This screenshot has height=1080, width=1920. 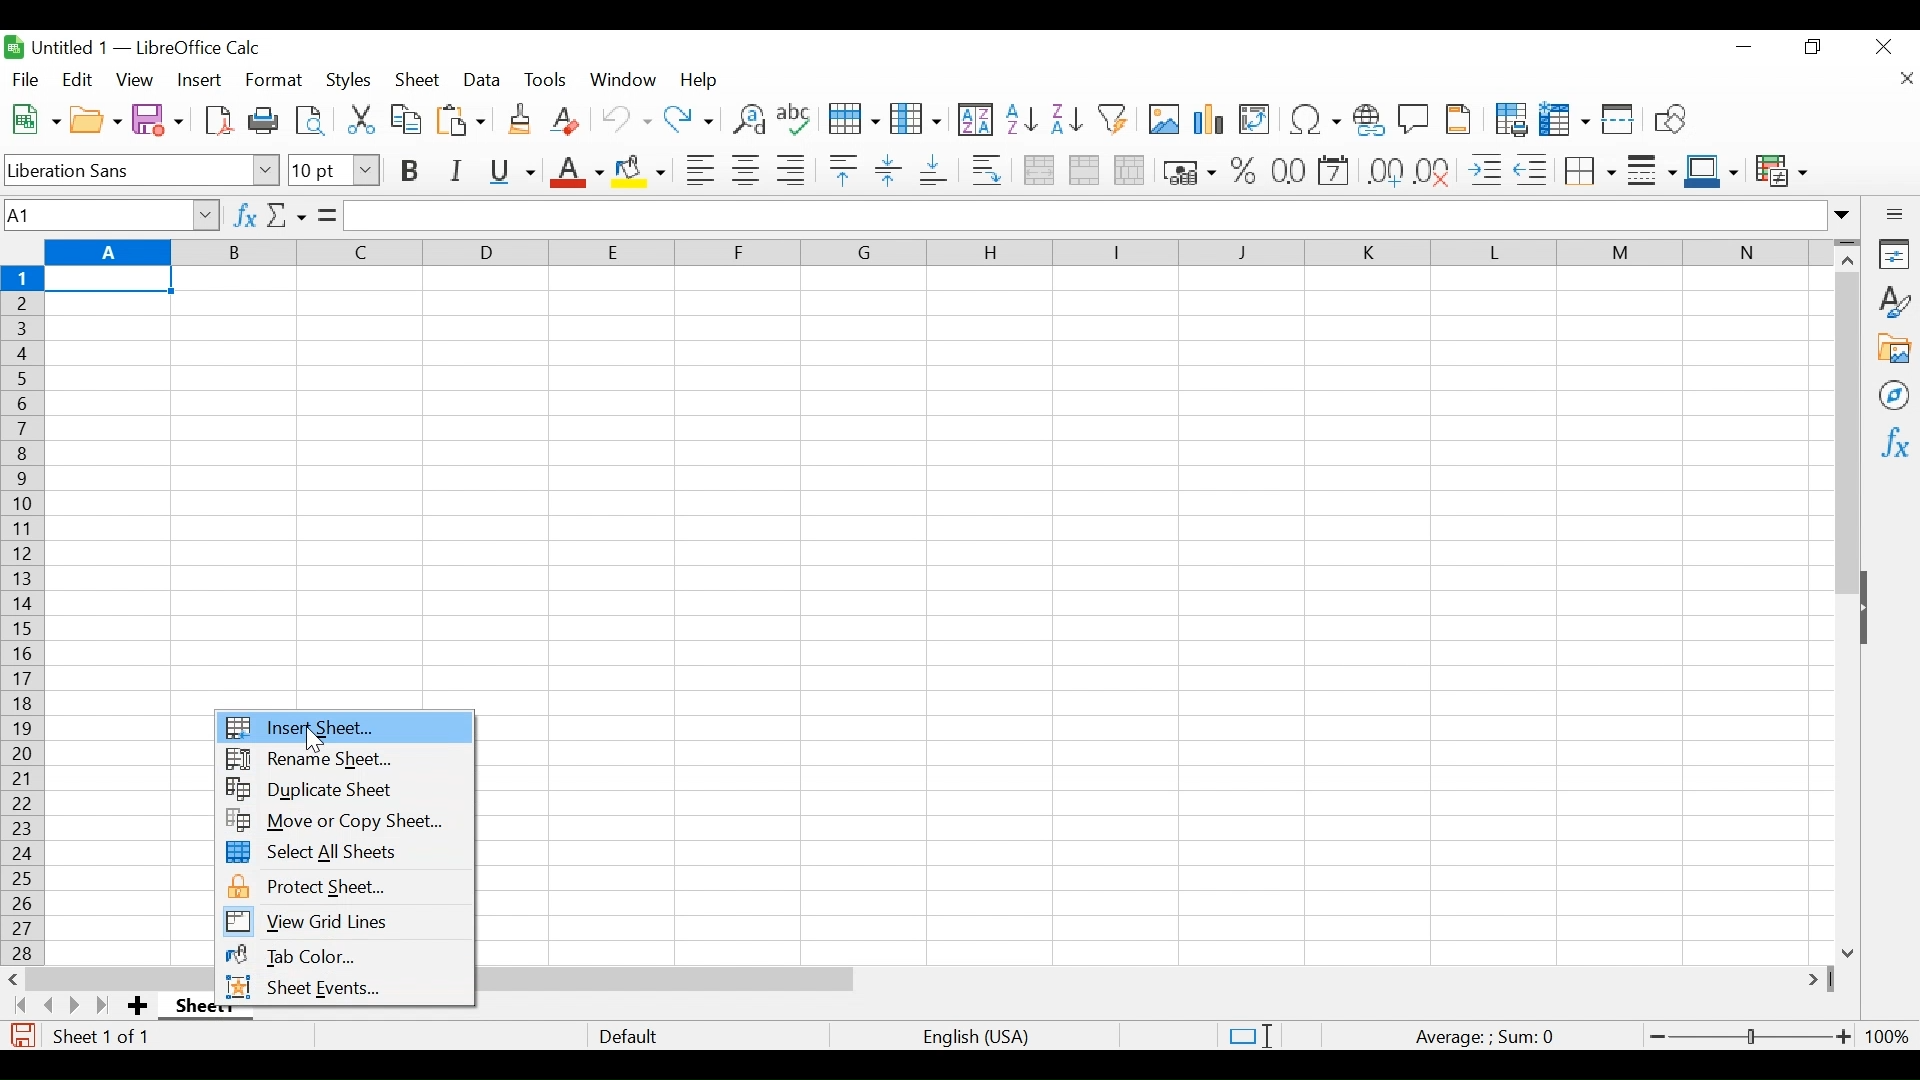 What do you see at coordinates (346, 887) in the screenshot?
I see `Protect Sheet` at bounding box center [346, 887].